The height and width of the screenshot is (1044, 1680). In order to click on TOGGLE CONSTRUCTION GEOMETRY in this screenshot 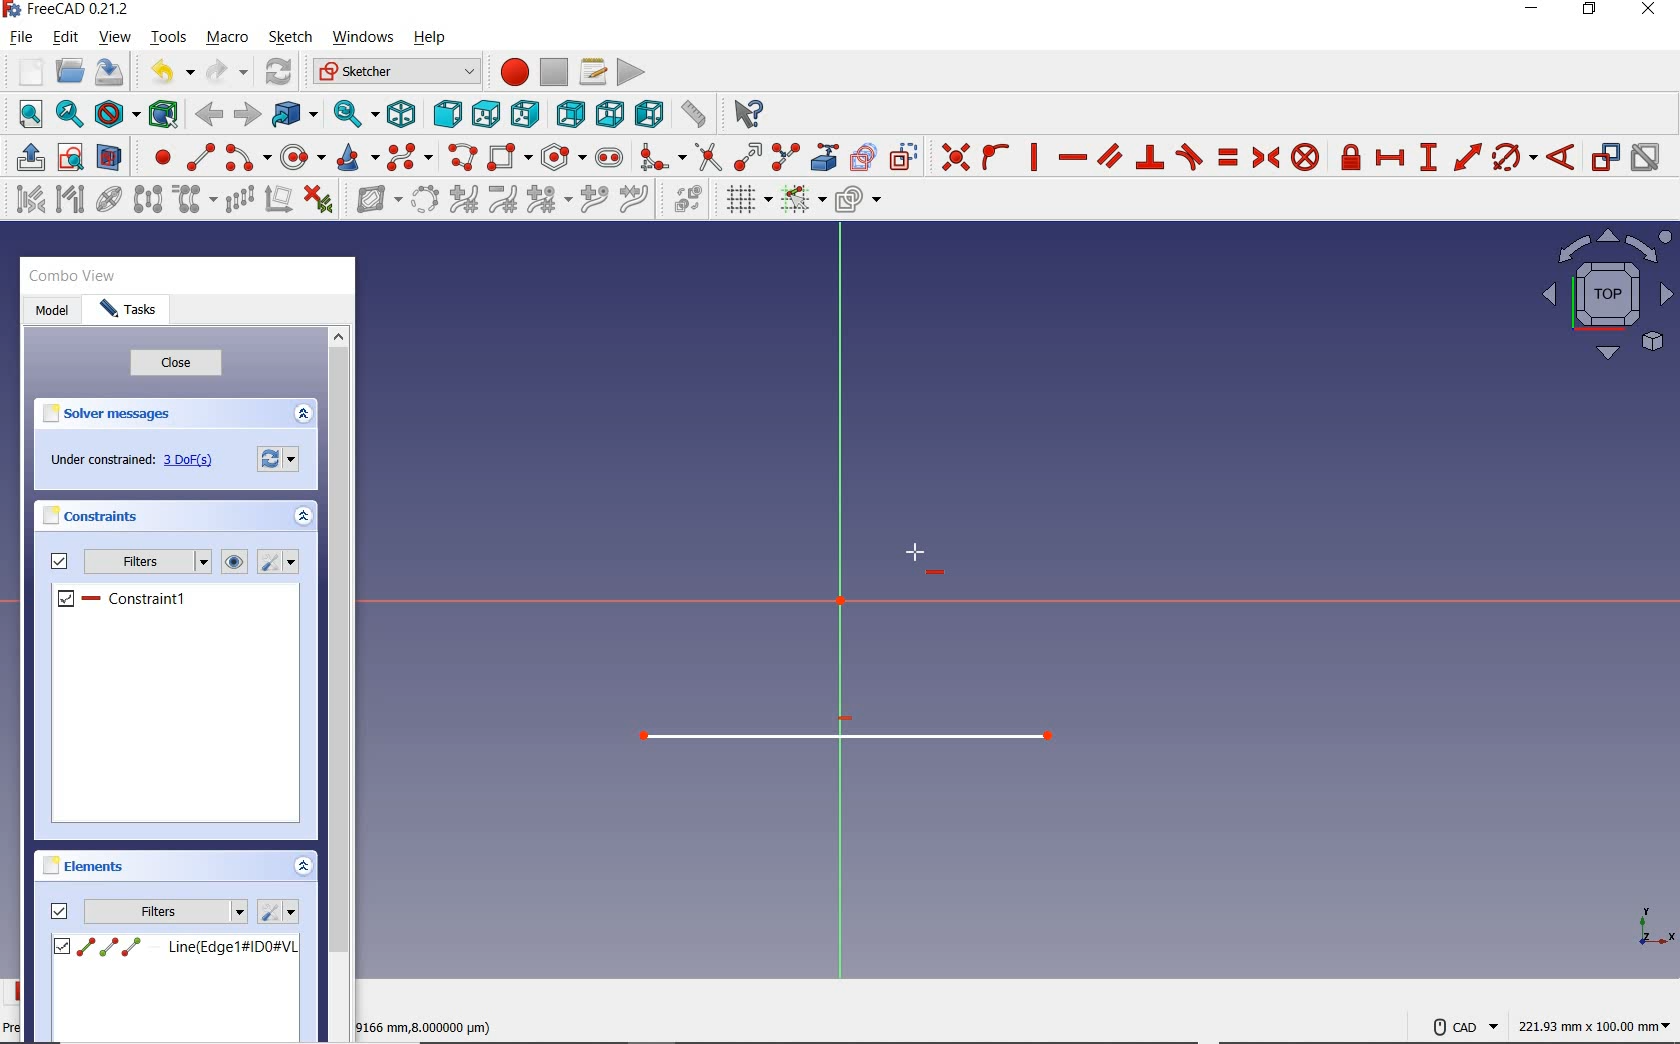, I will do `click(907, 157)`.